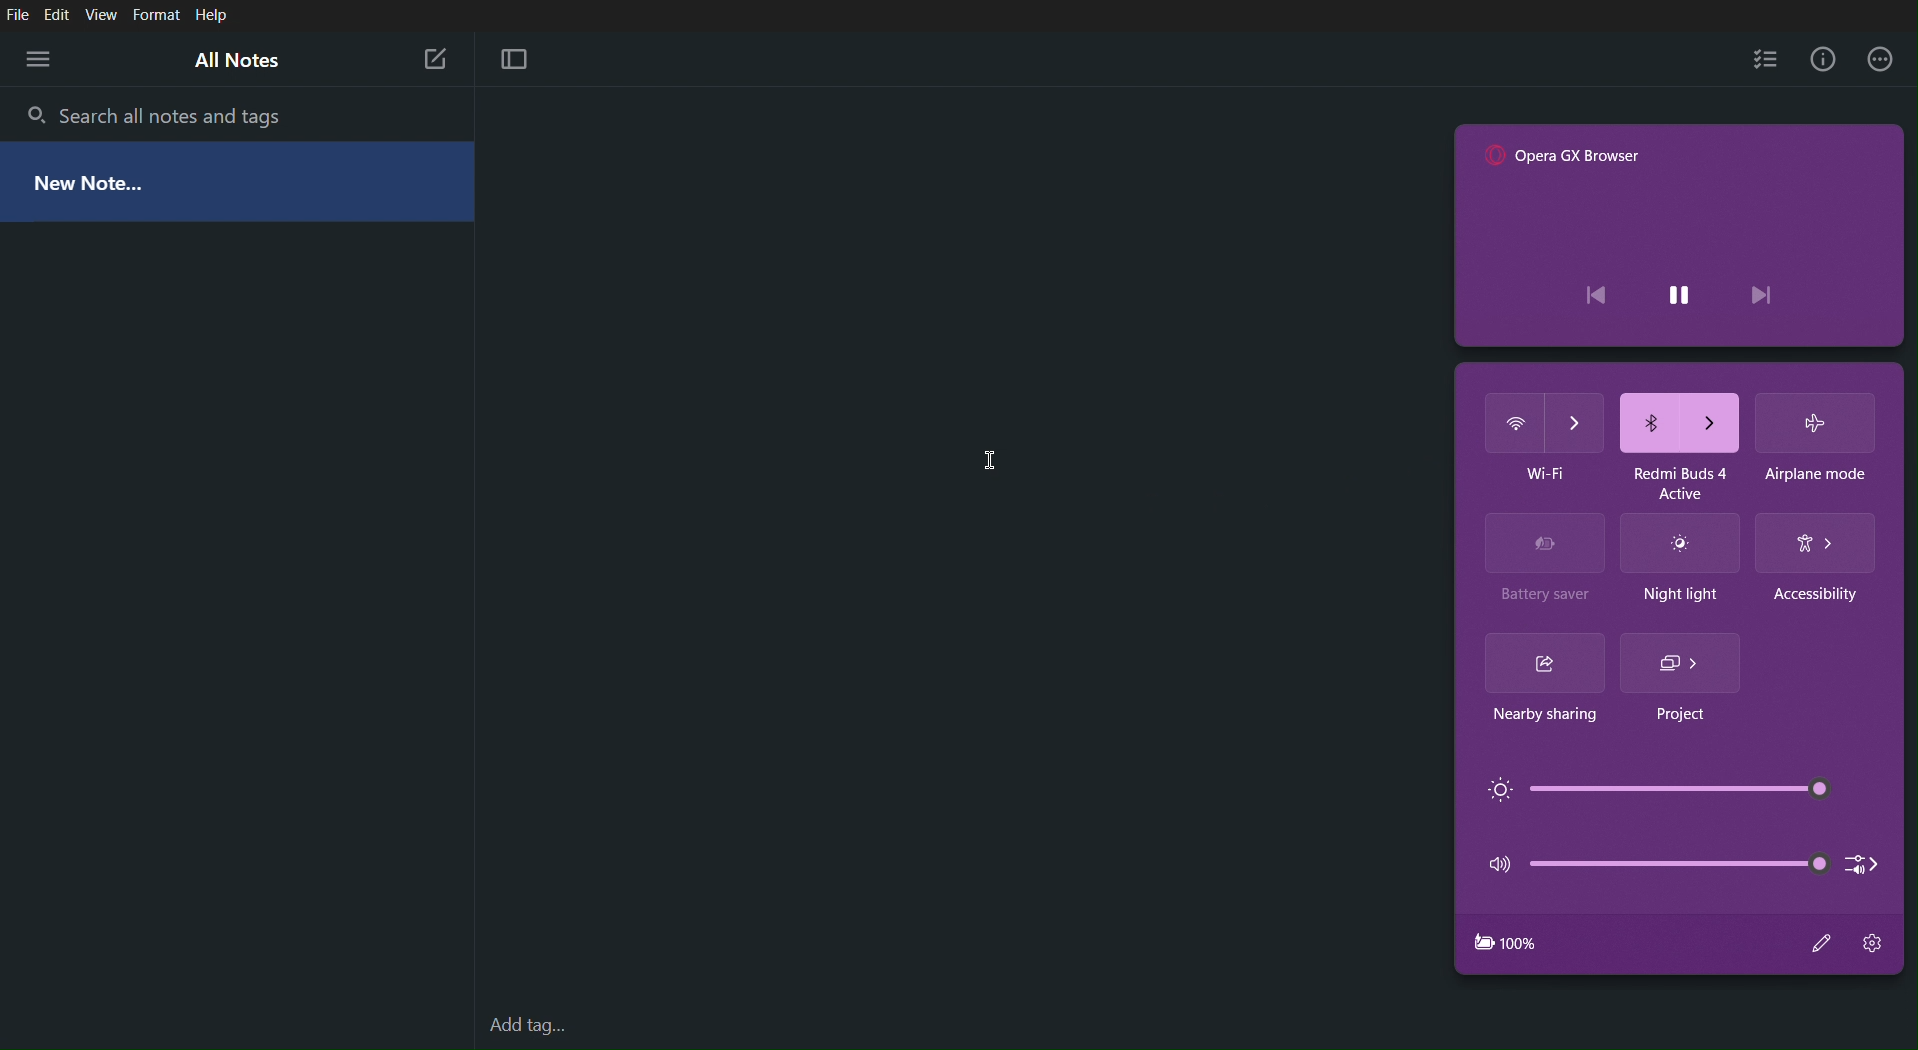 The height and width of the screenshot is (1050, 1918). I want to click on New Note, so click(432, 56).